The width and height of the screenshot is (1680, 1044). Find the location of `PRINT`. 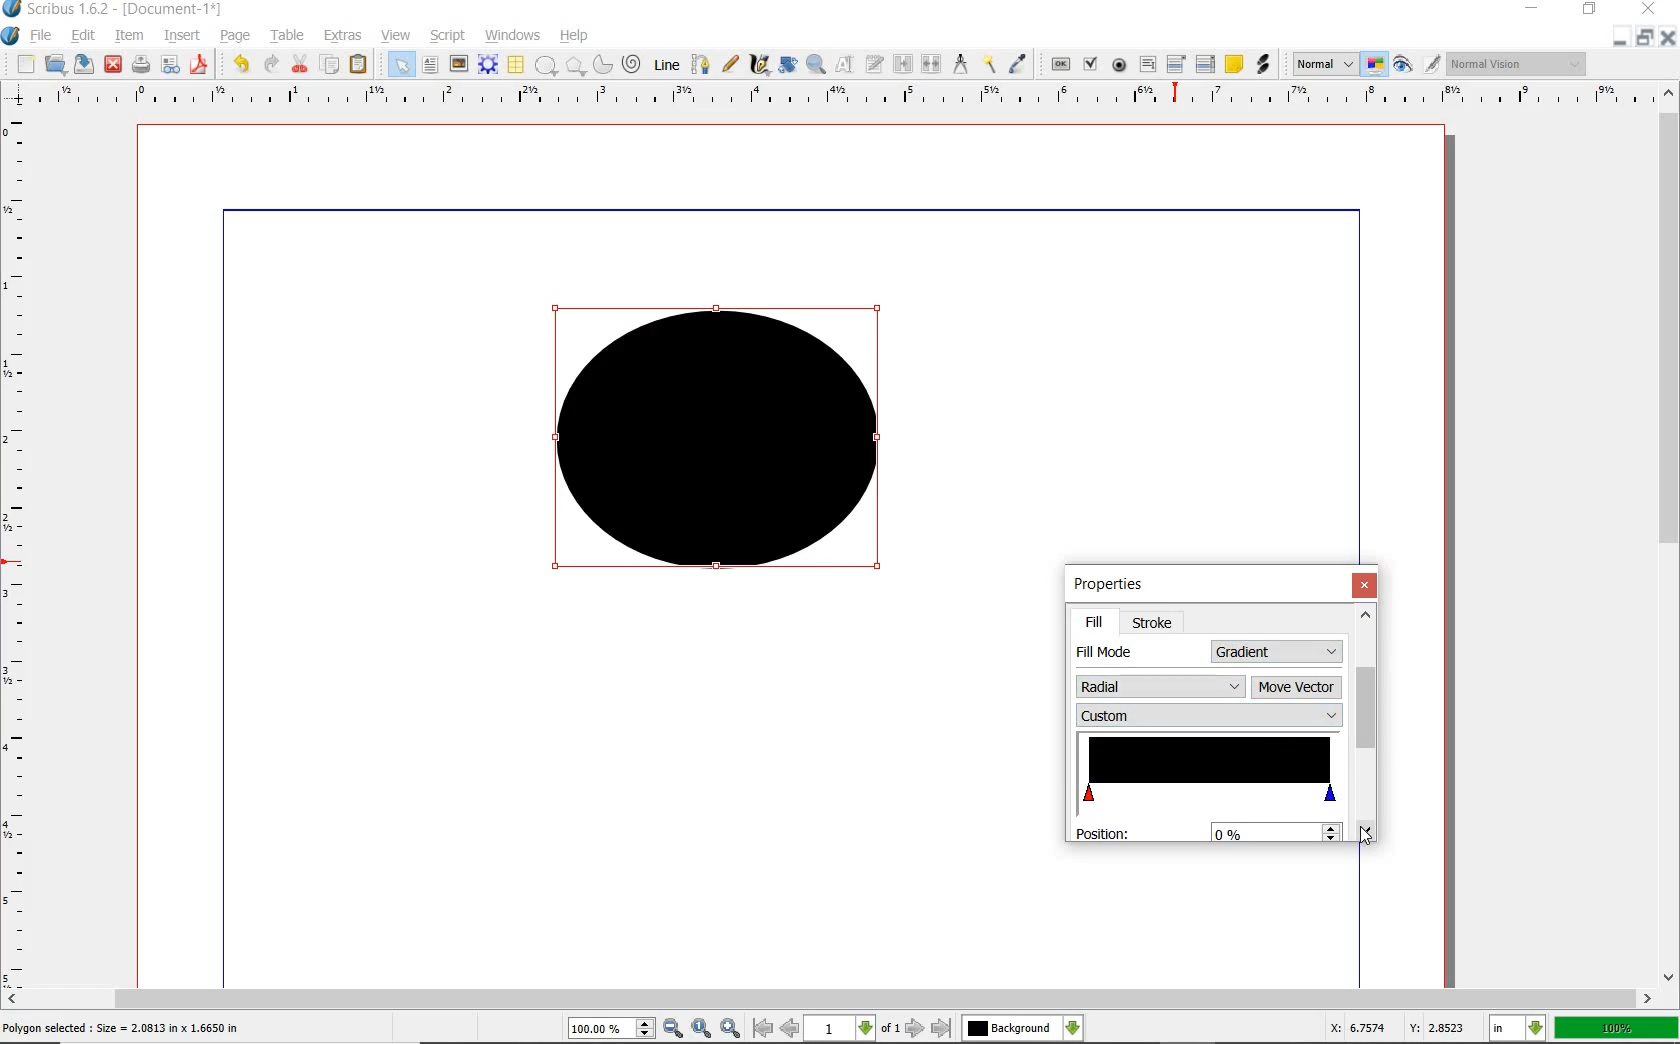

PRINT is located at coordinates (141, 66).